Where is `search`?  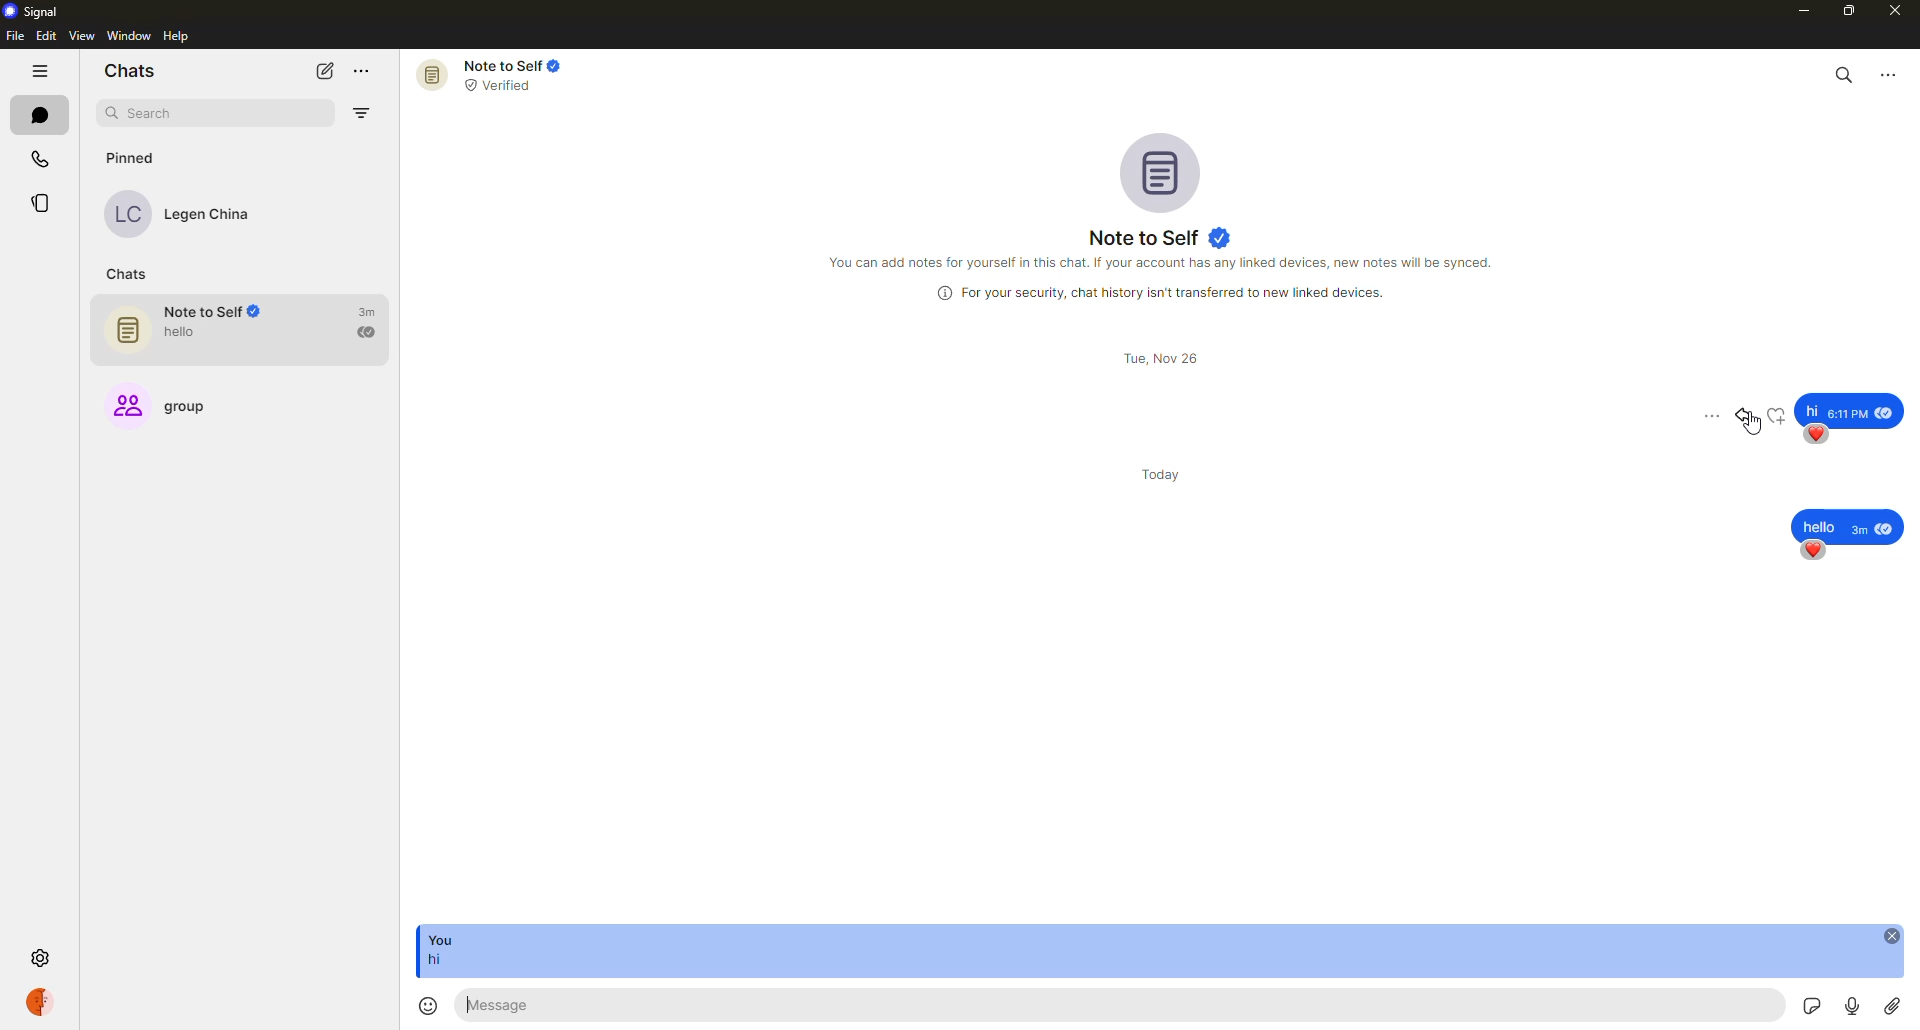
search is located at coordinates (187, 111).